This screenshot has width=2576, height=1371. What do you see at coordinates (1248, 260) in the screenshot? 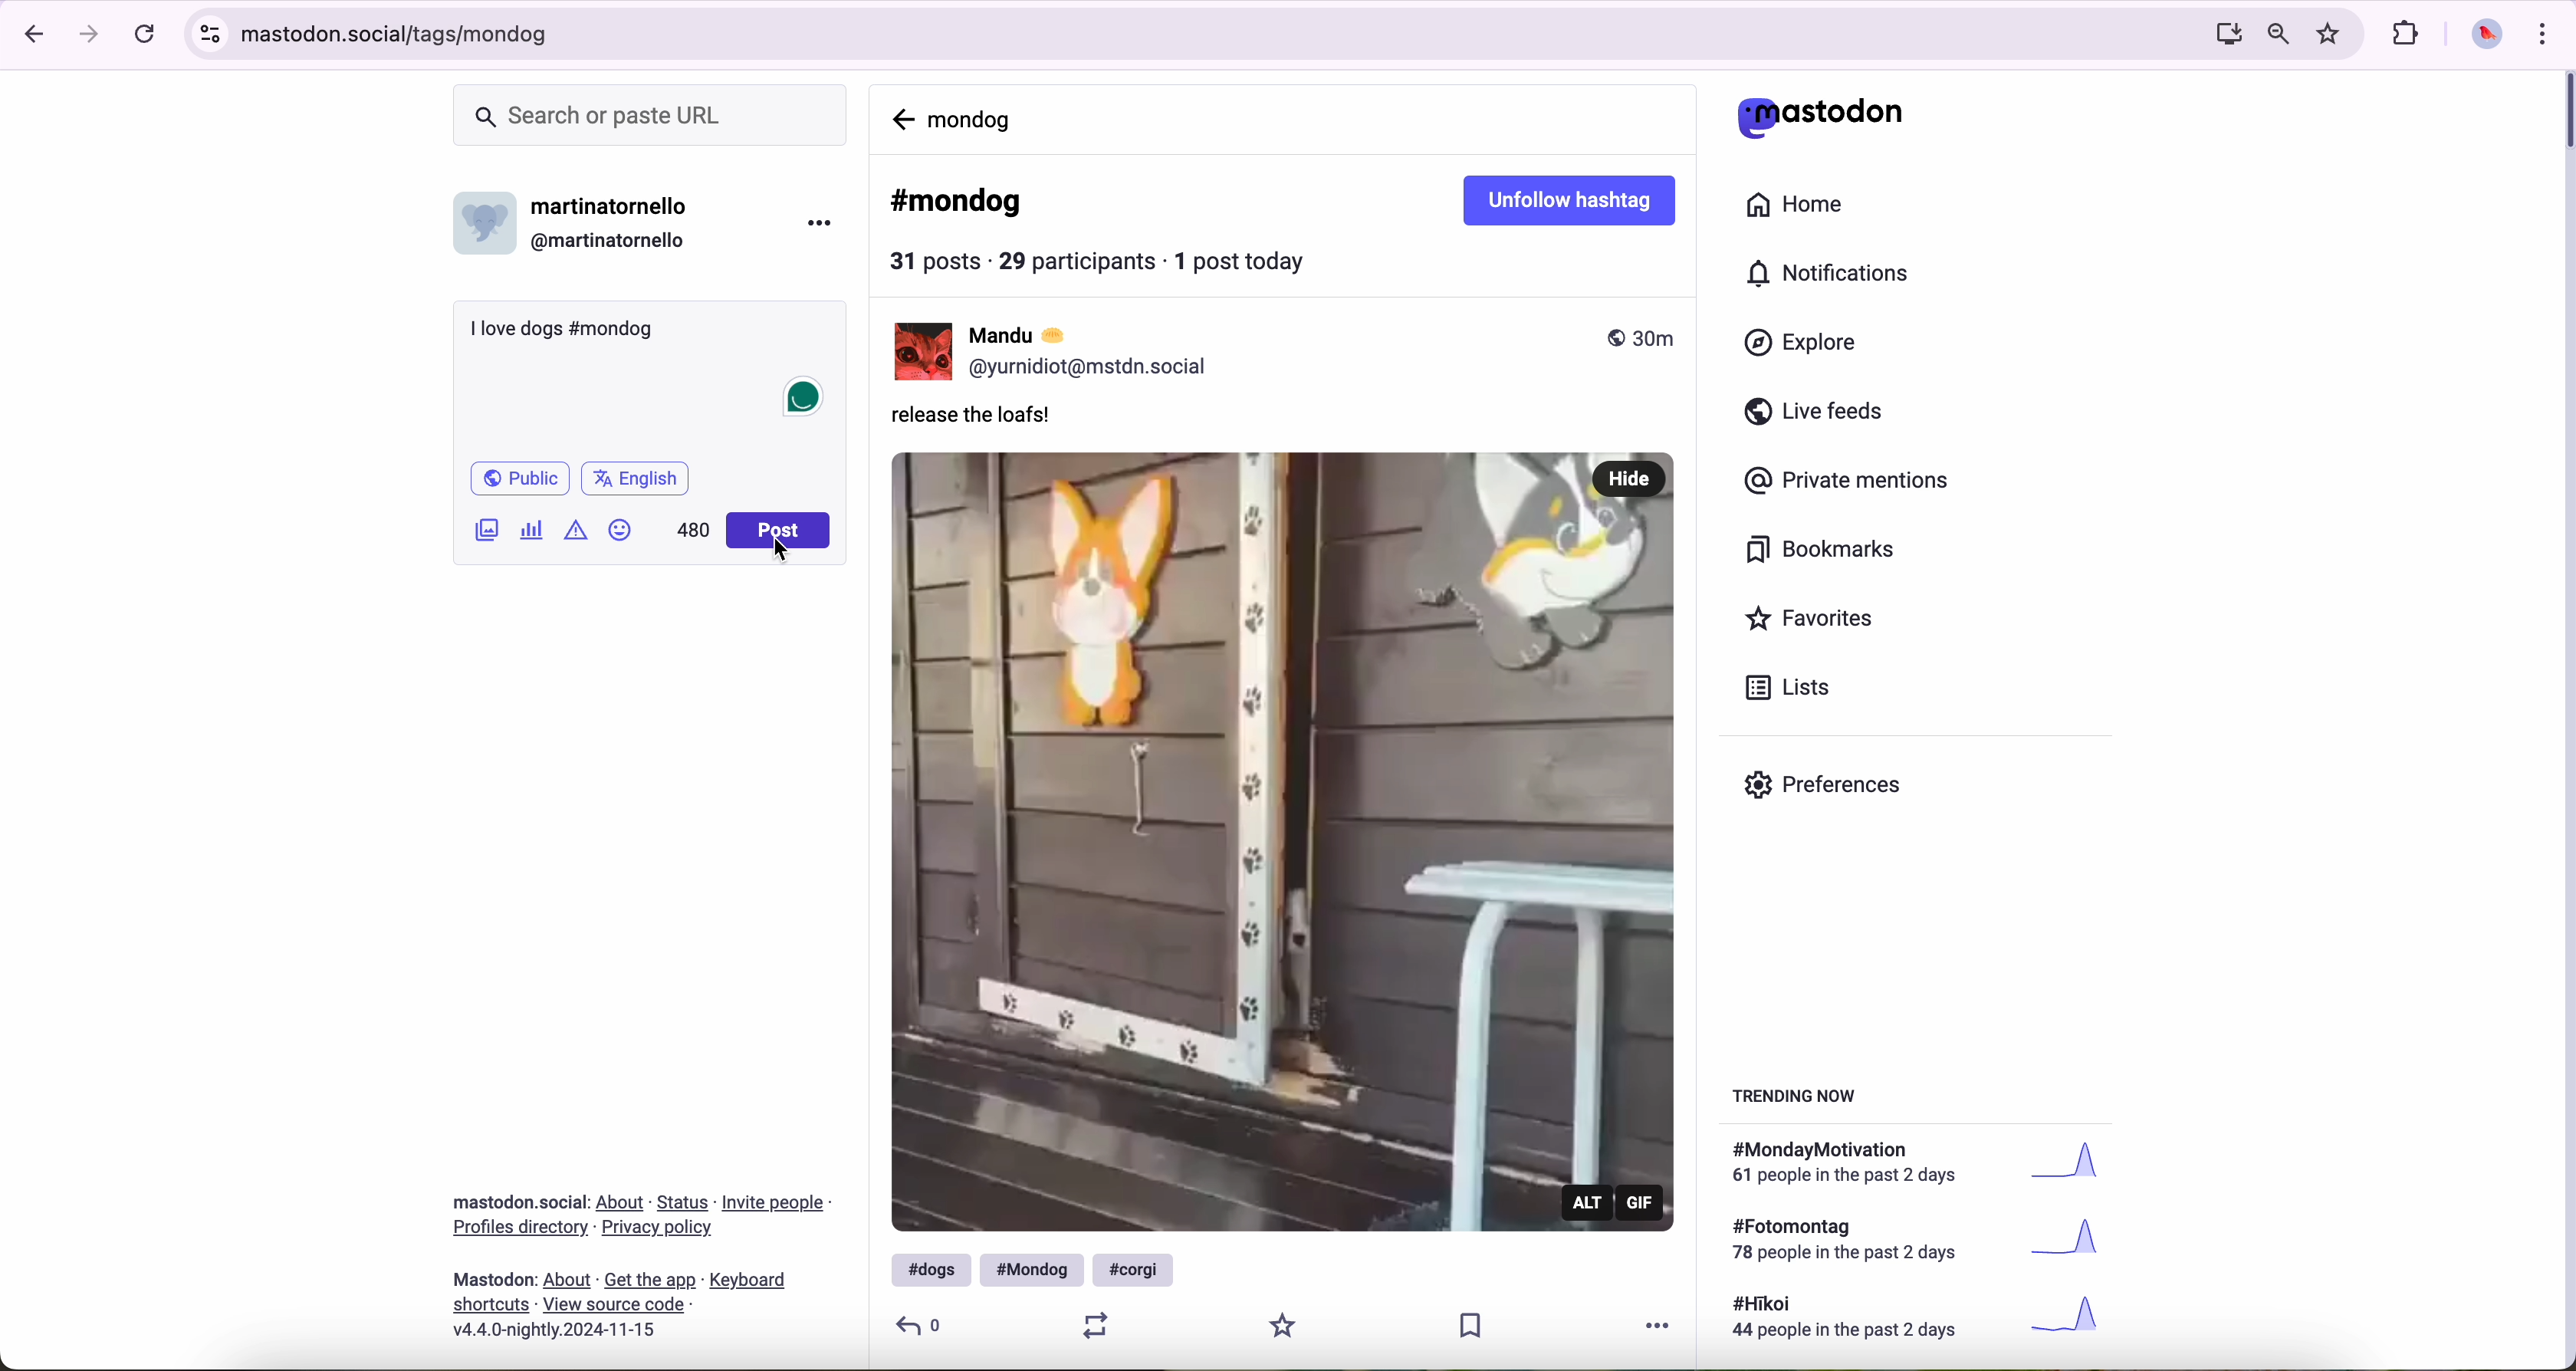
I see `1 post today` at bounding box center [1248, 260].